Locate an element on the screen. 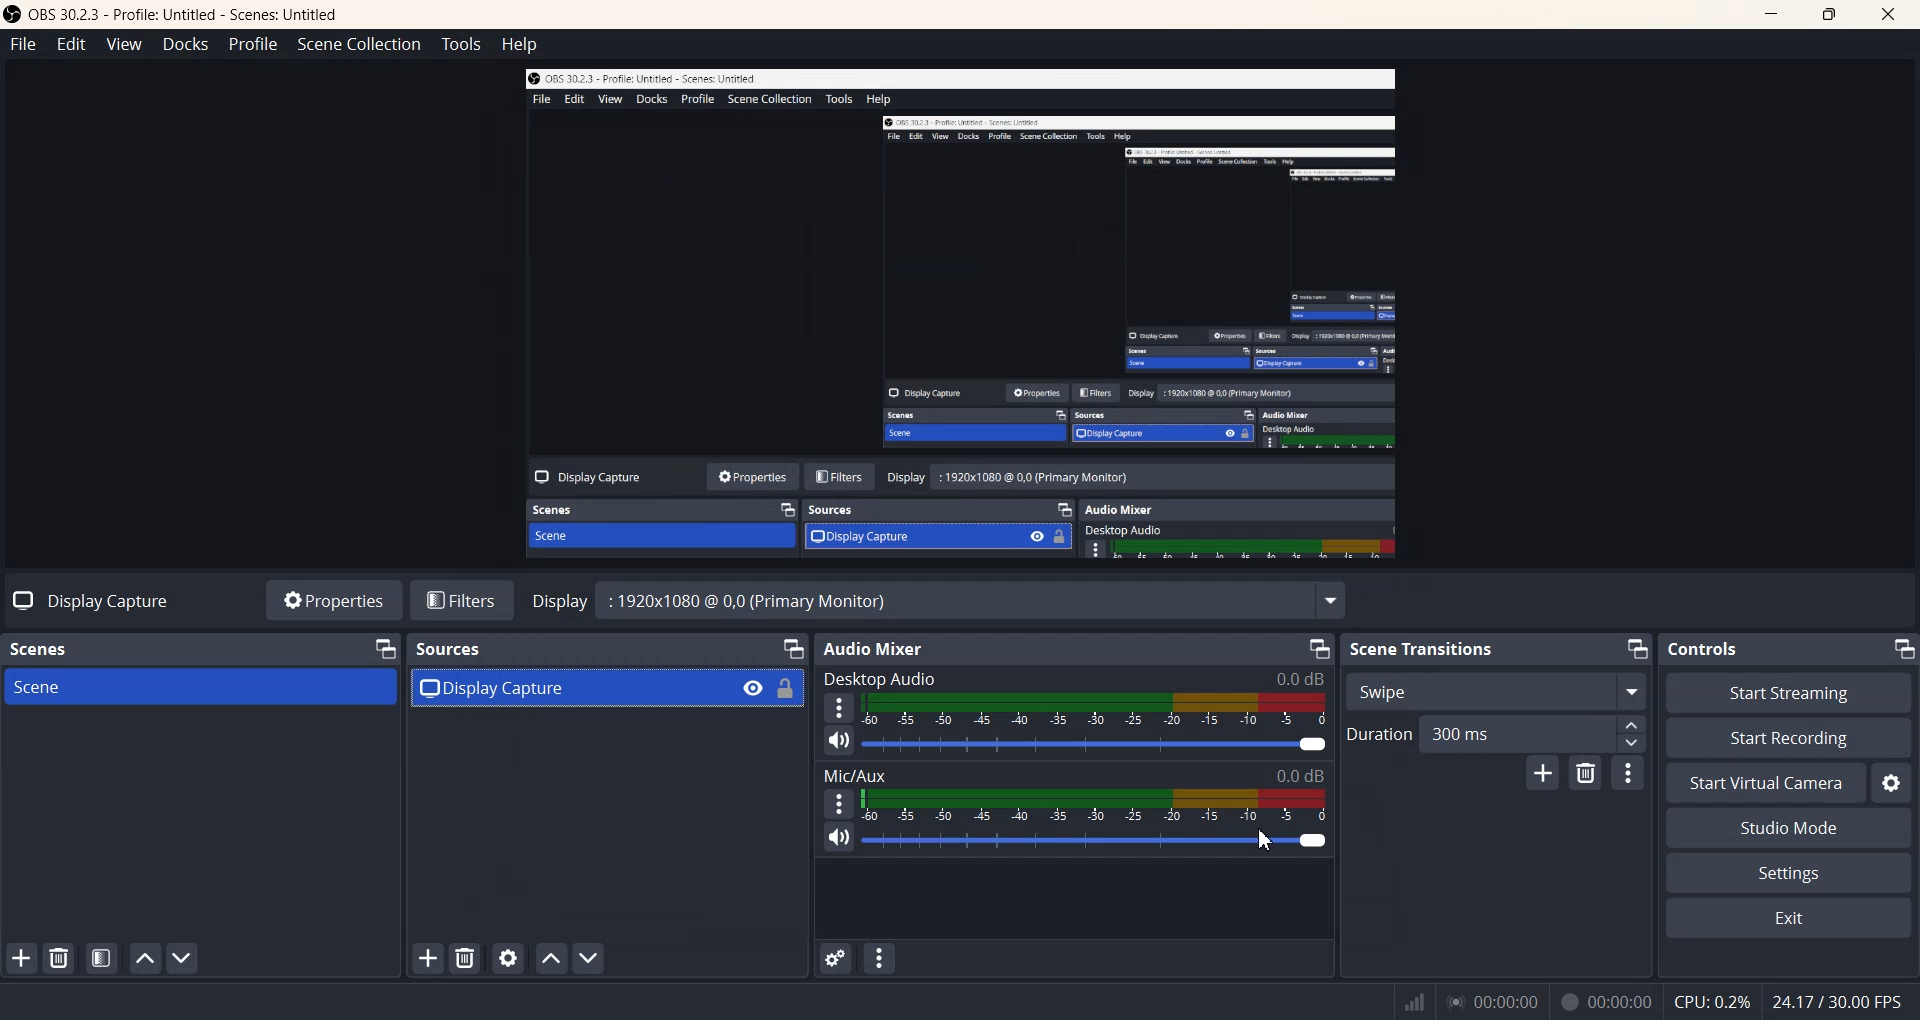 This screenshot has height=1020, width=1920. ® OBS 30.2.3 - Profile: Untitled - Scenes: Untitled is located at coordinates (188, 14).